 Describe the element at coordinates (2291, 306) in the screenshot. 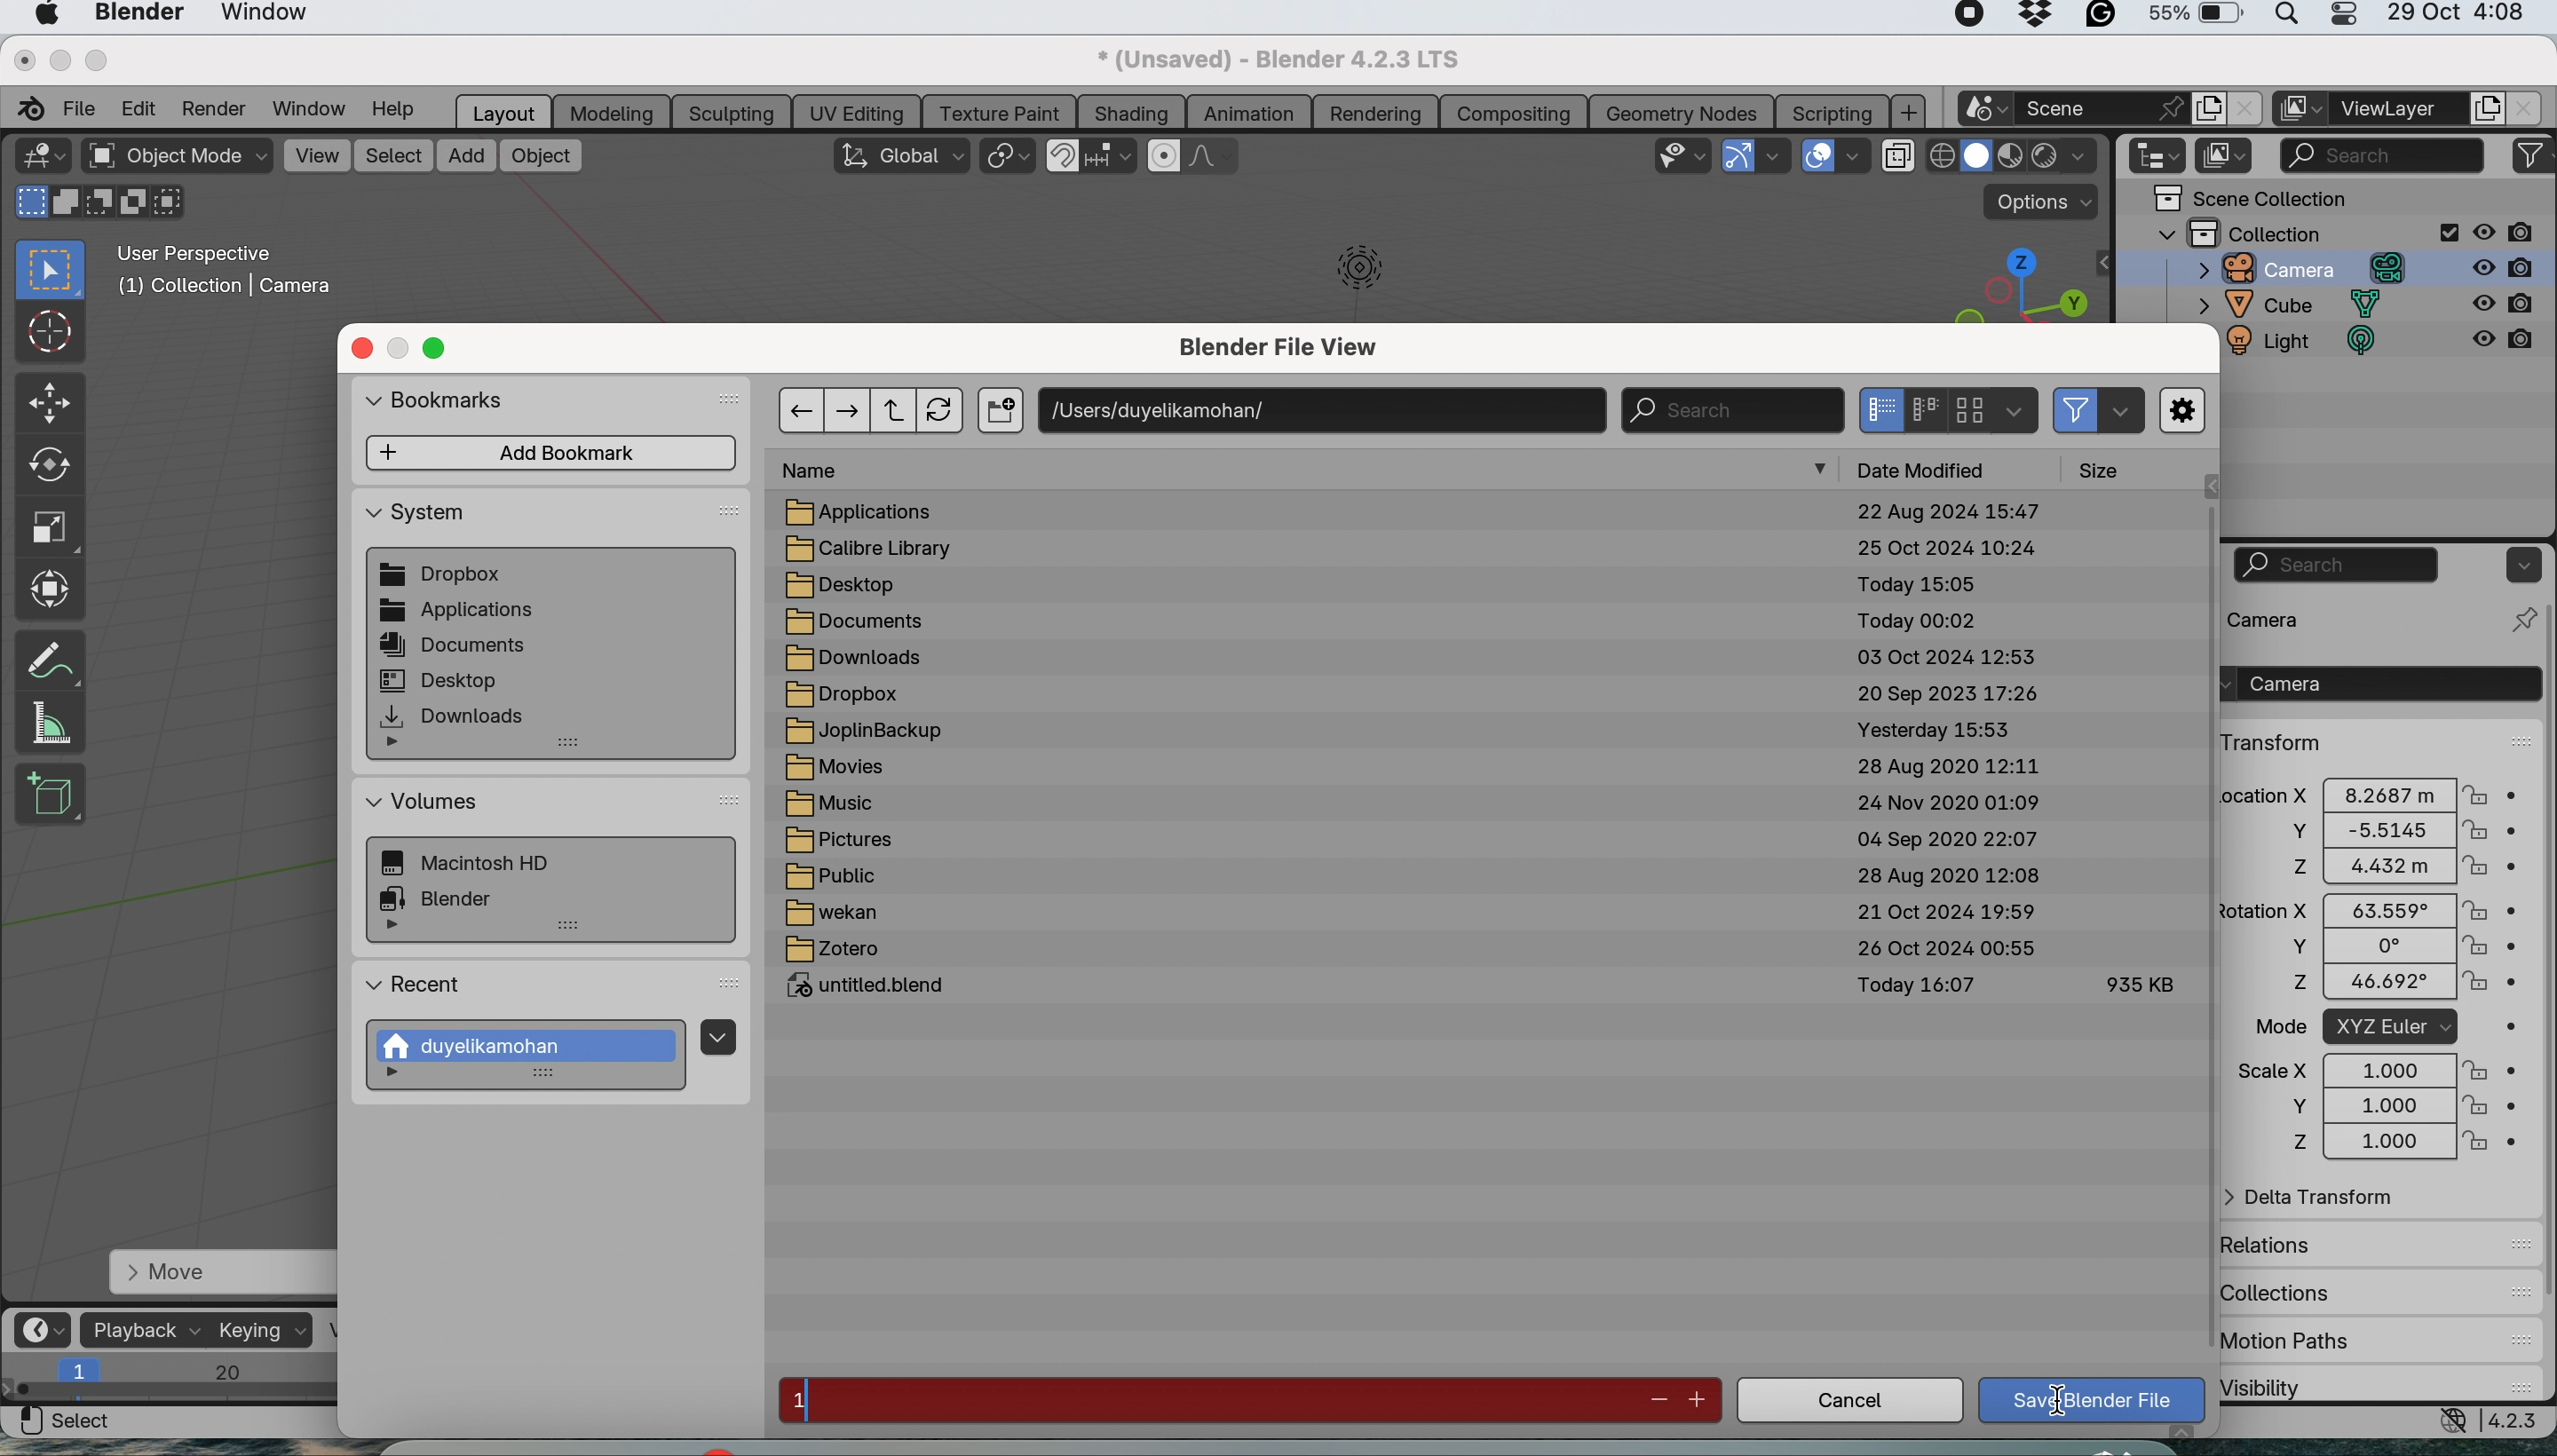

I see `cube` at that location.